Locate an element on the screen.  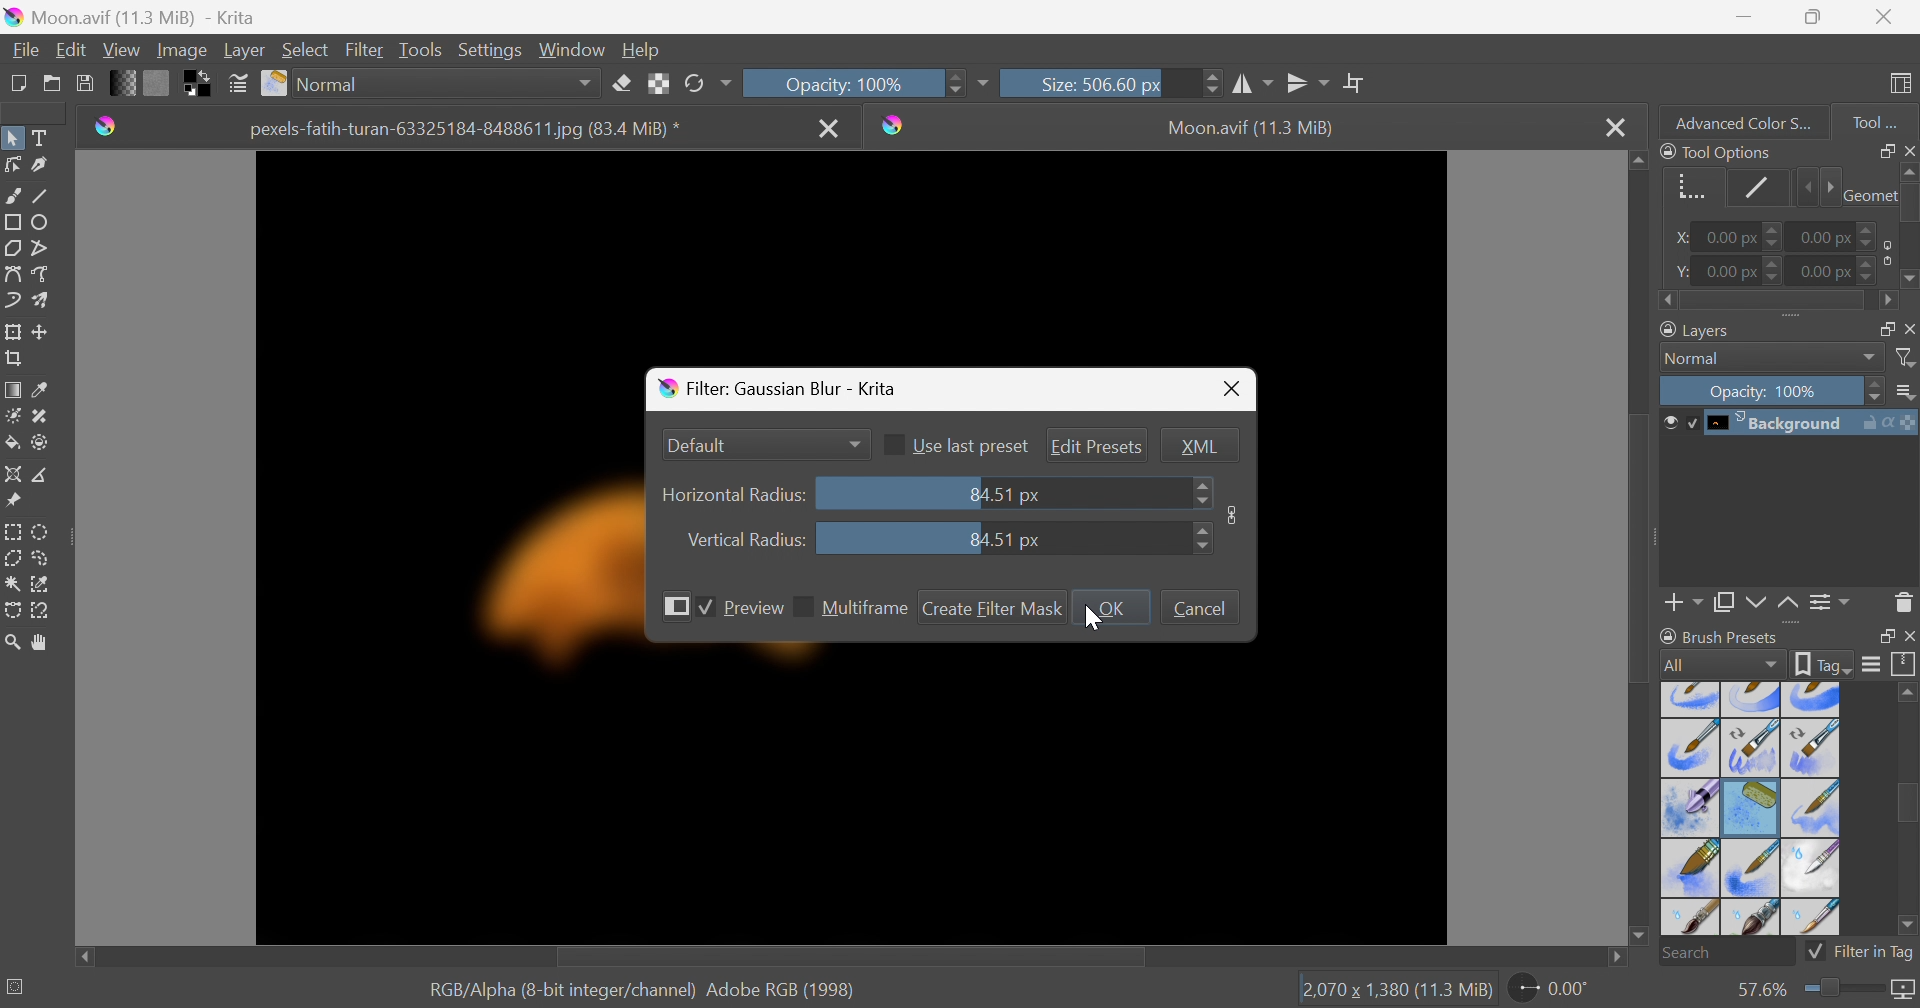
More is located at coordinates (678, 606).